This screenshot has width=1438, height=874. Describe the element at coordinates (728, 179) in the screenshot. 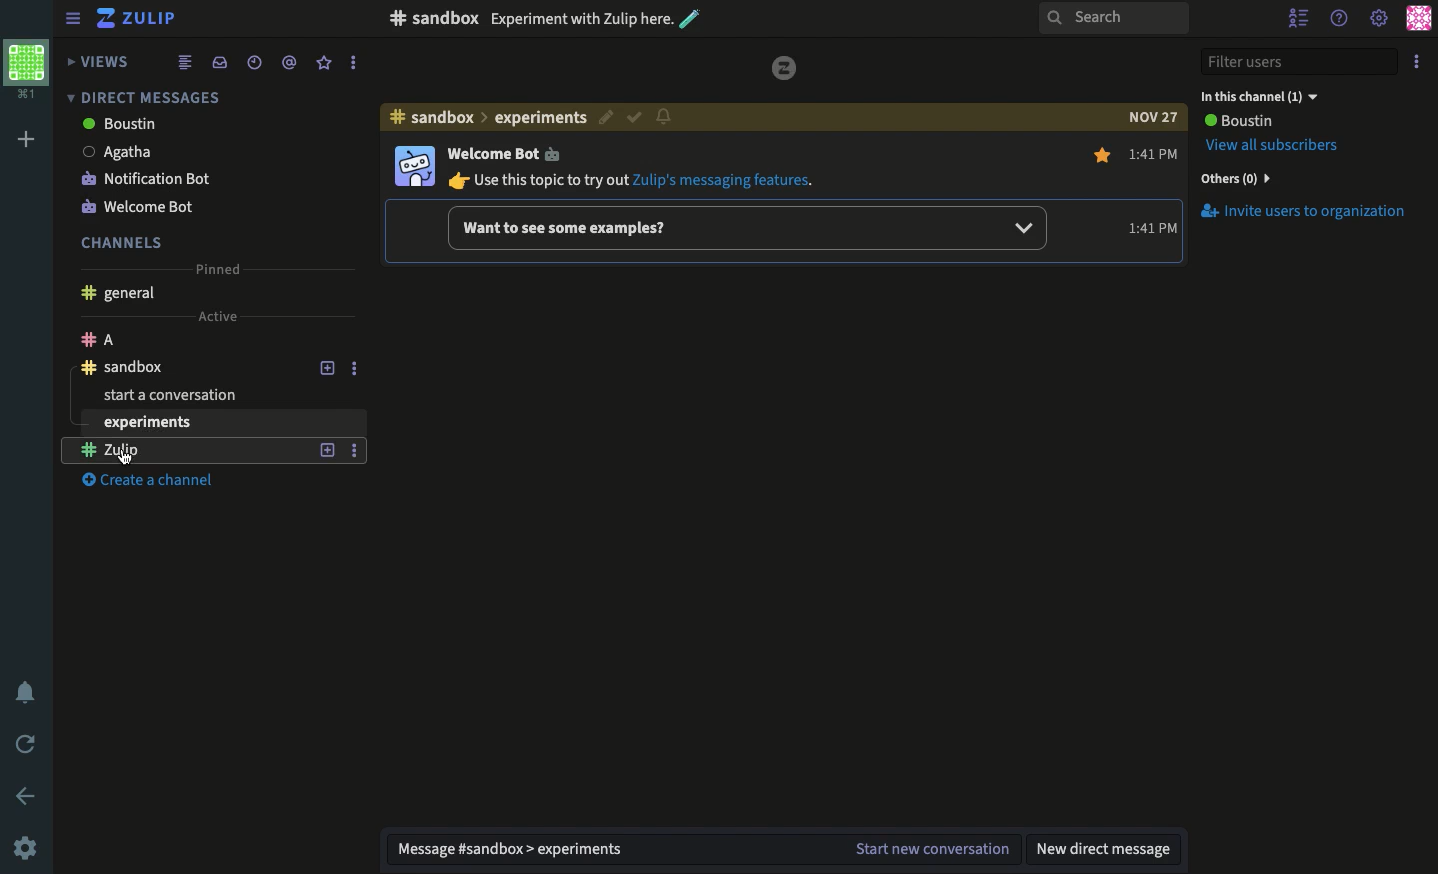

I see `hyperlink` at that location.